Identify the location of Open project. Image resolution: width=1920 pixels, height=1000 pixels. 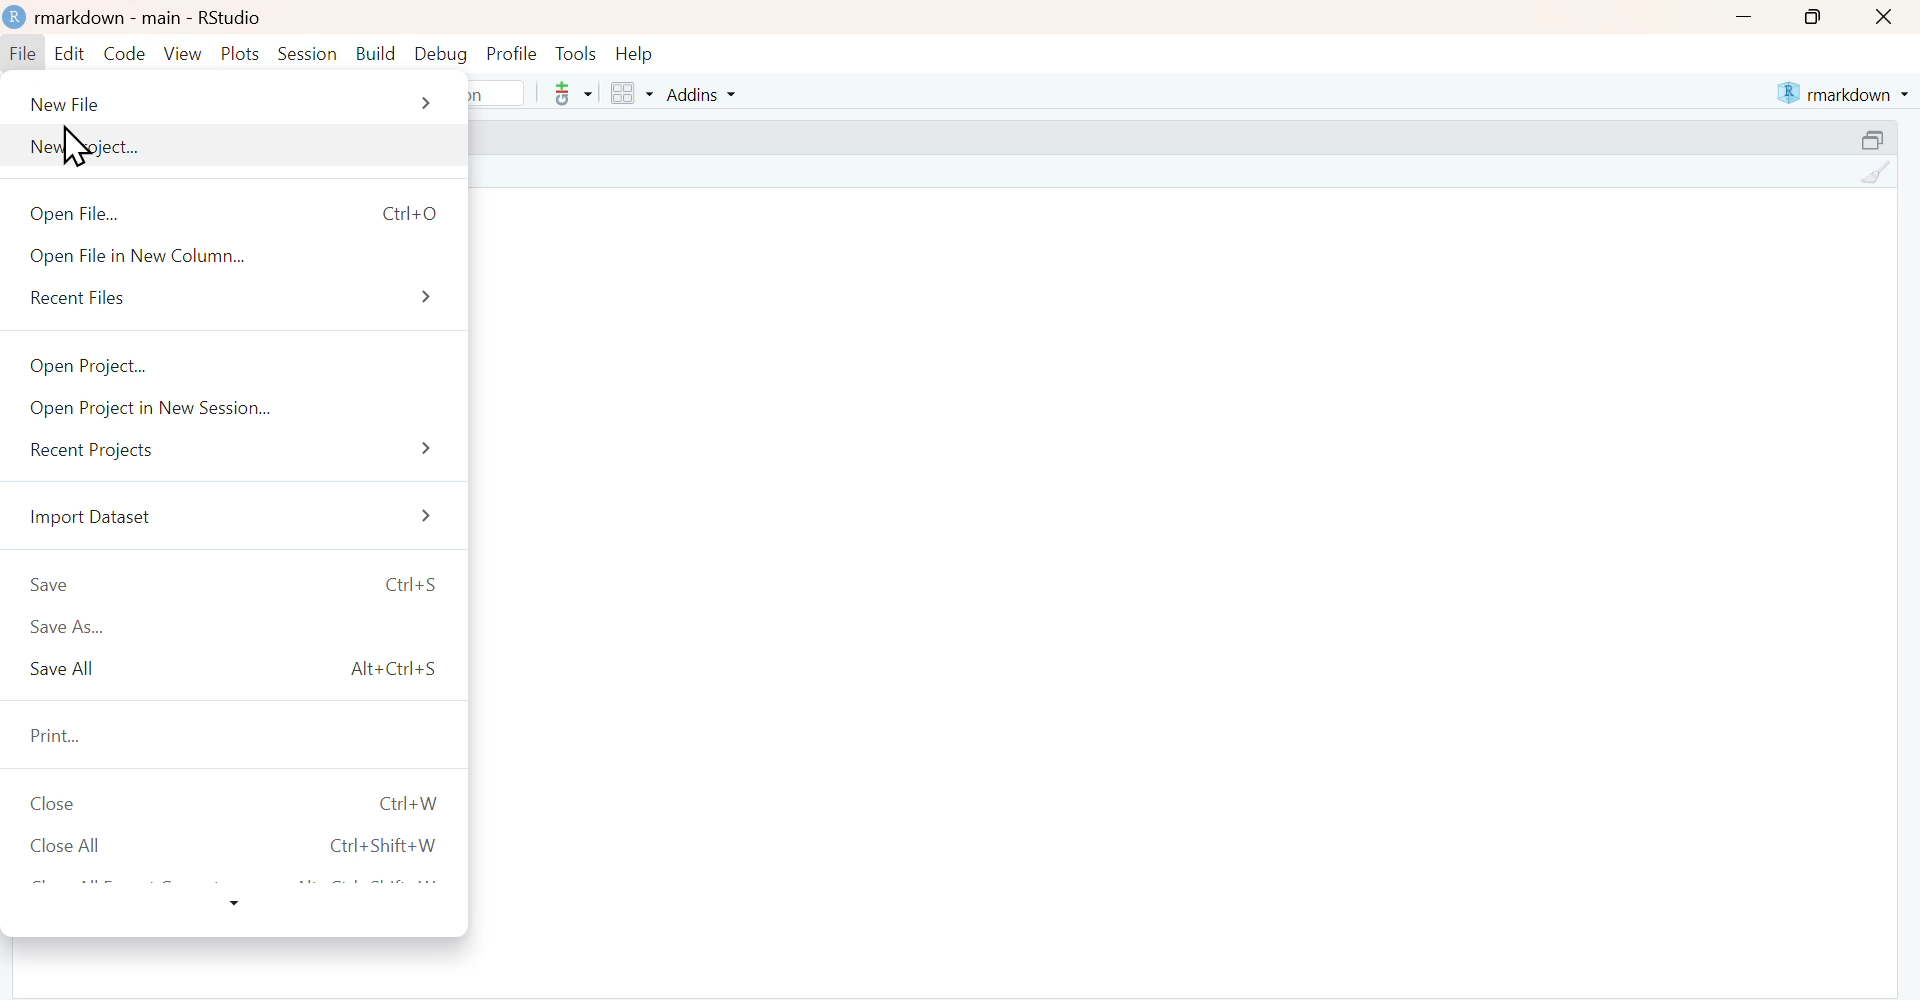
(247, 366).